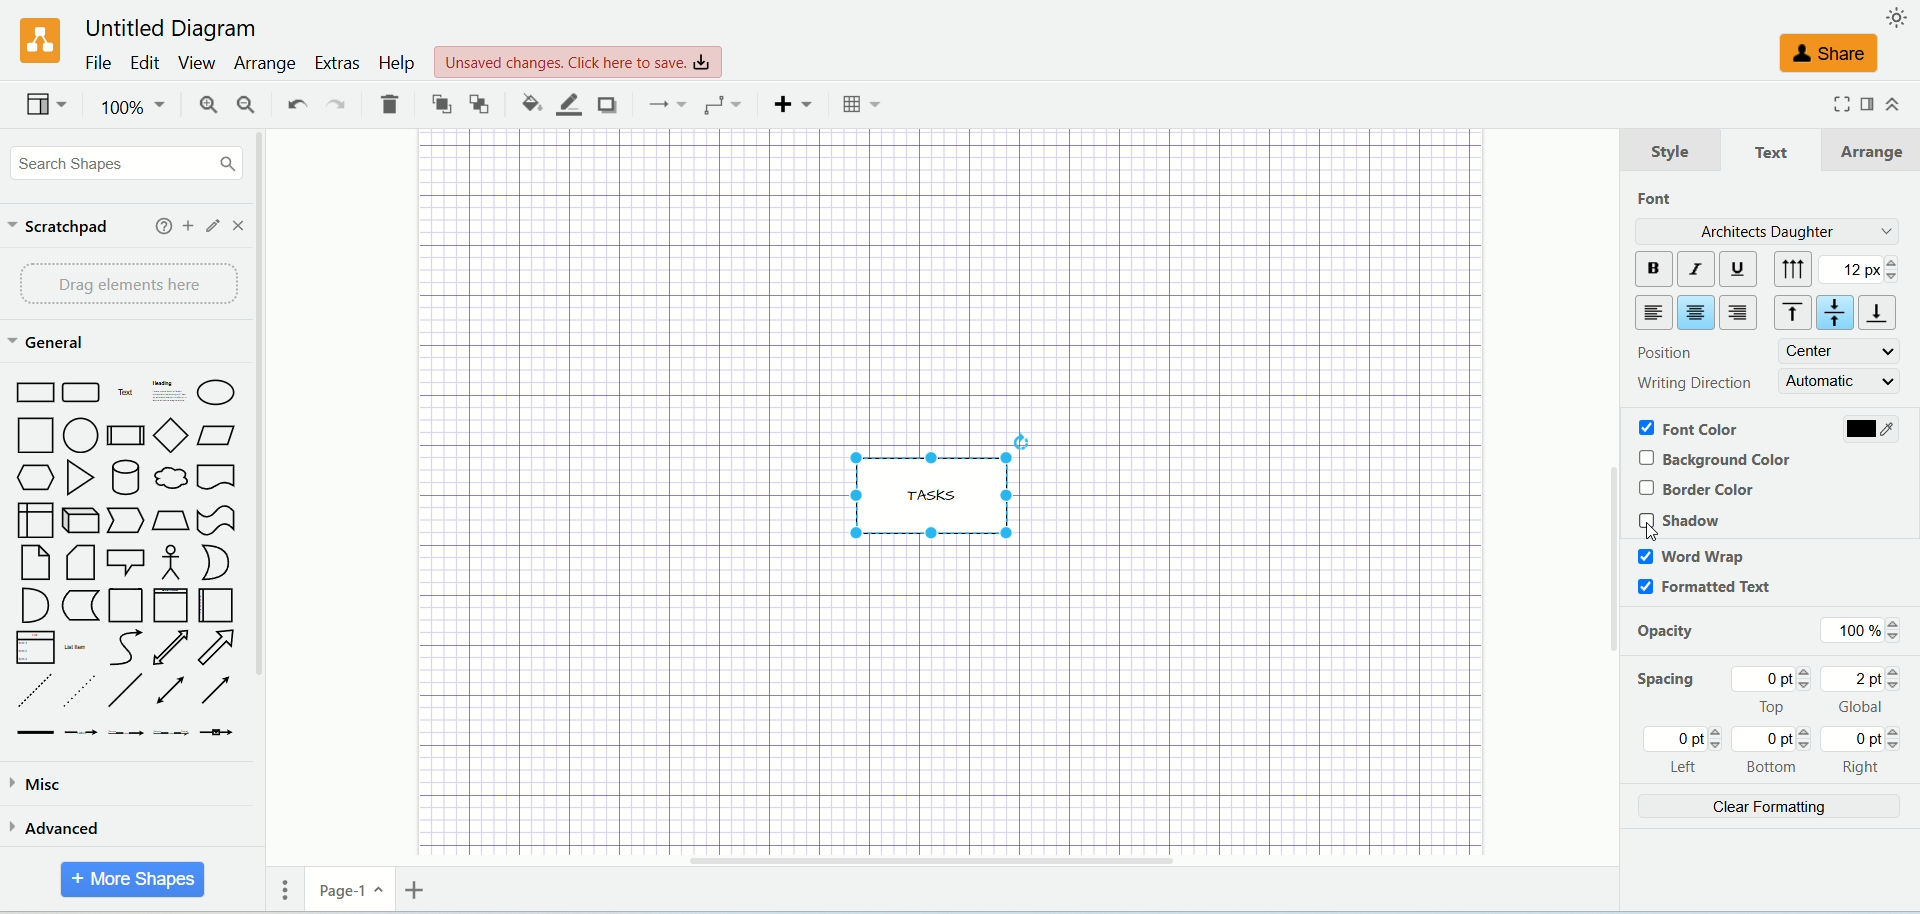 This screenshot has width=1920, height=914. I want to click on Note, so click(34, 563).